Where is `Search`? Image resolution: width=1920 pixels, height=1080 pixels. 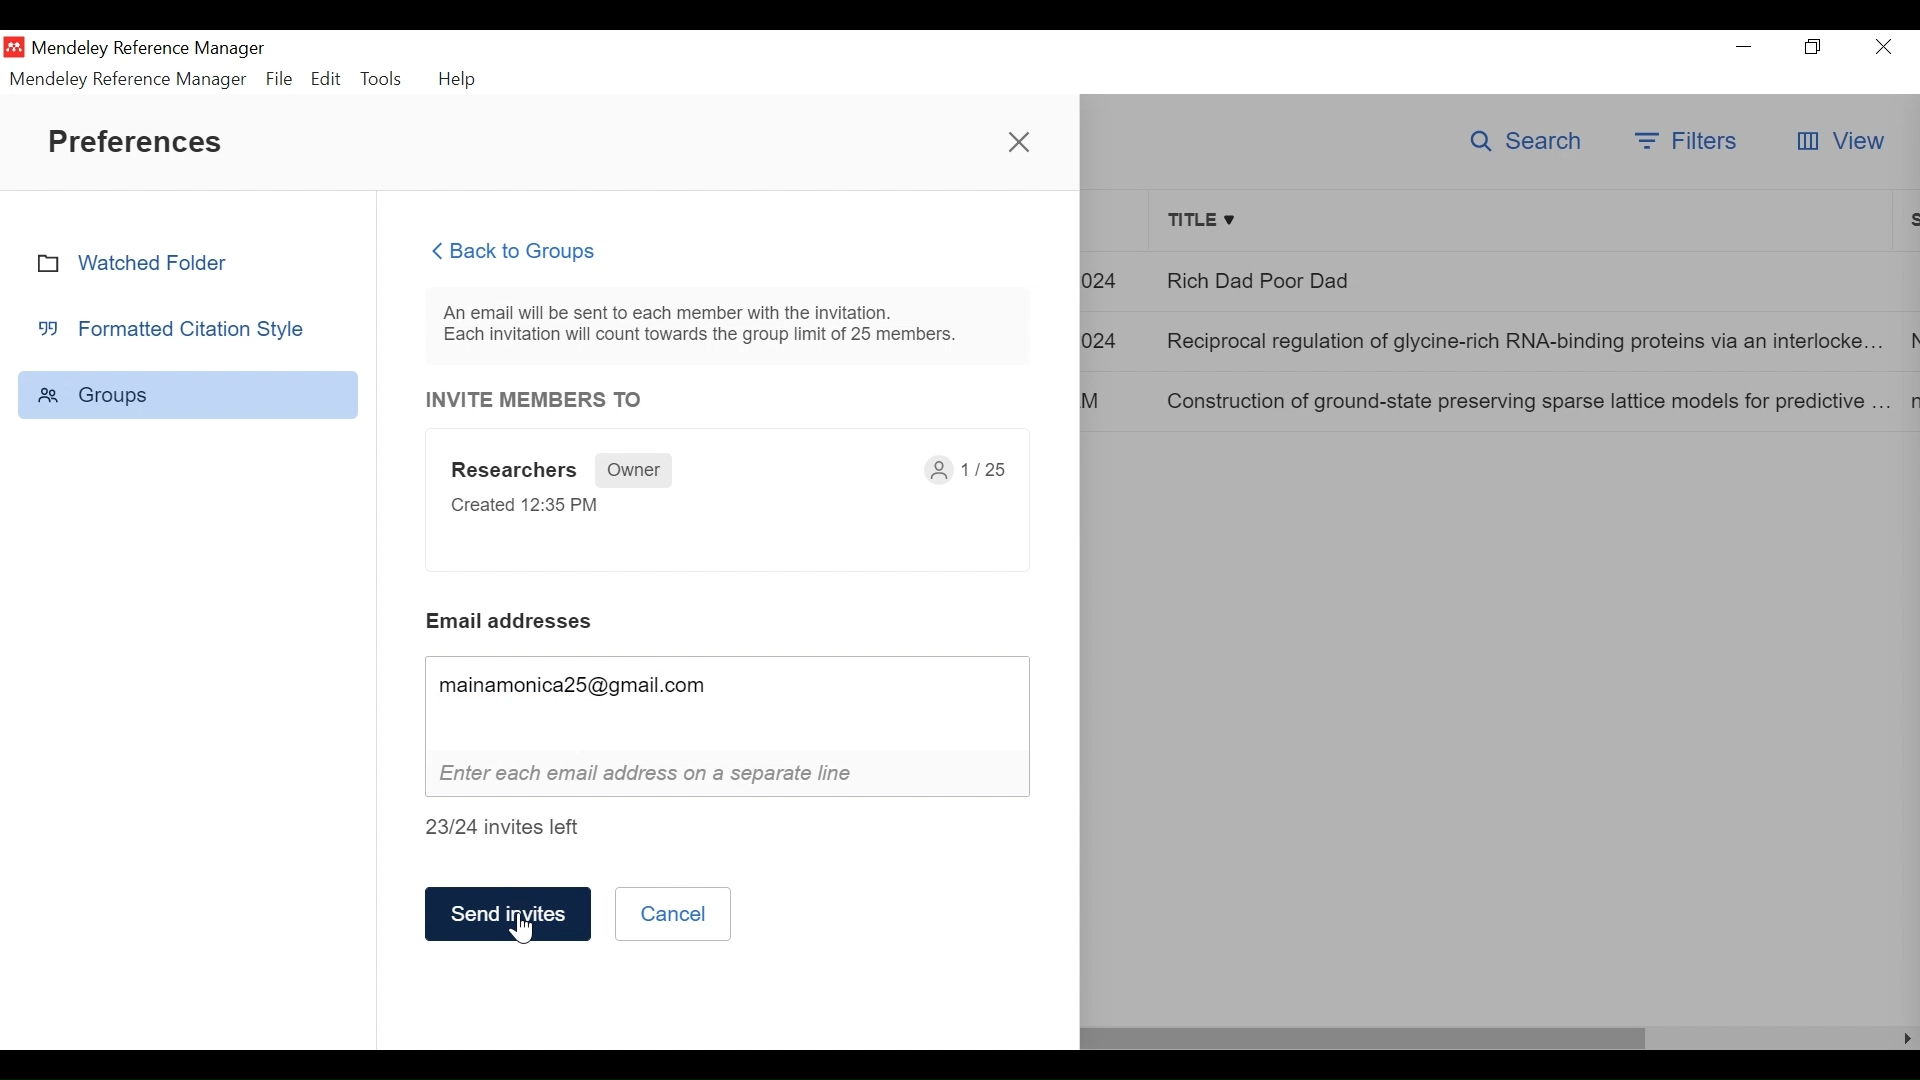 Search is located at coordinates (1522, 142).